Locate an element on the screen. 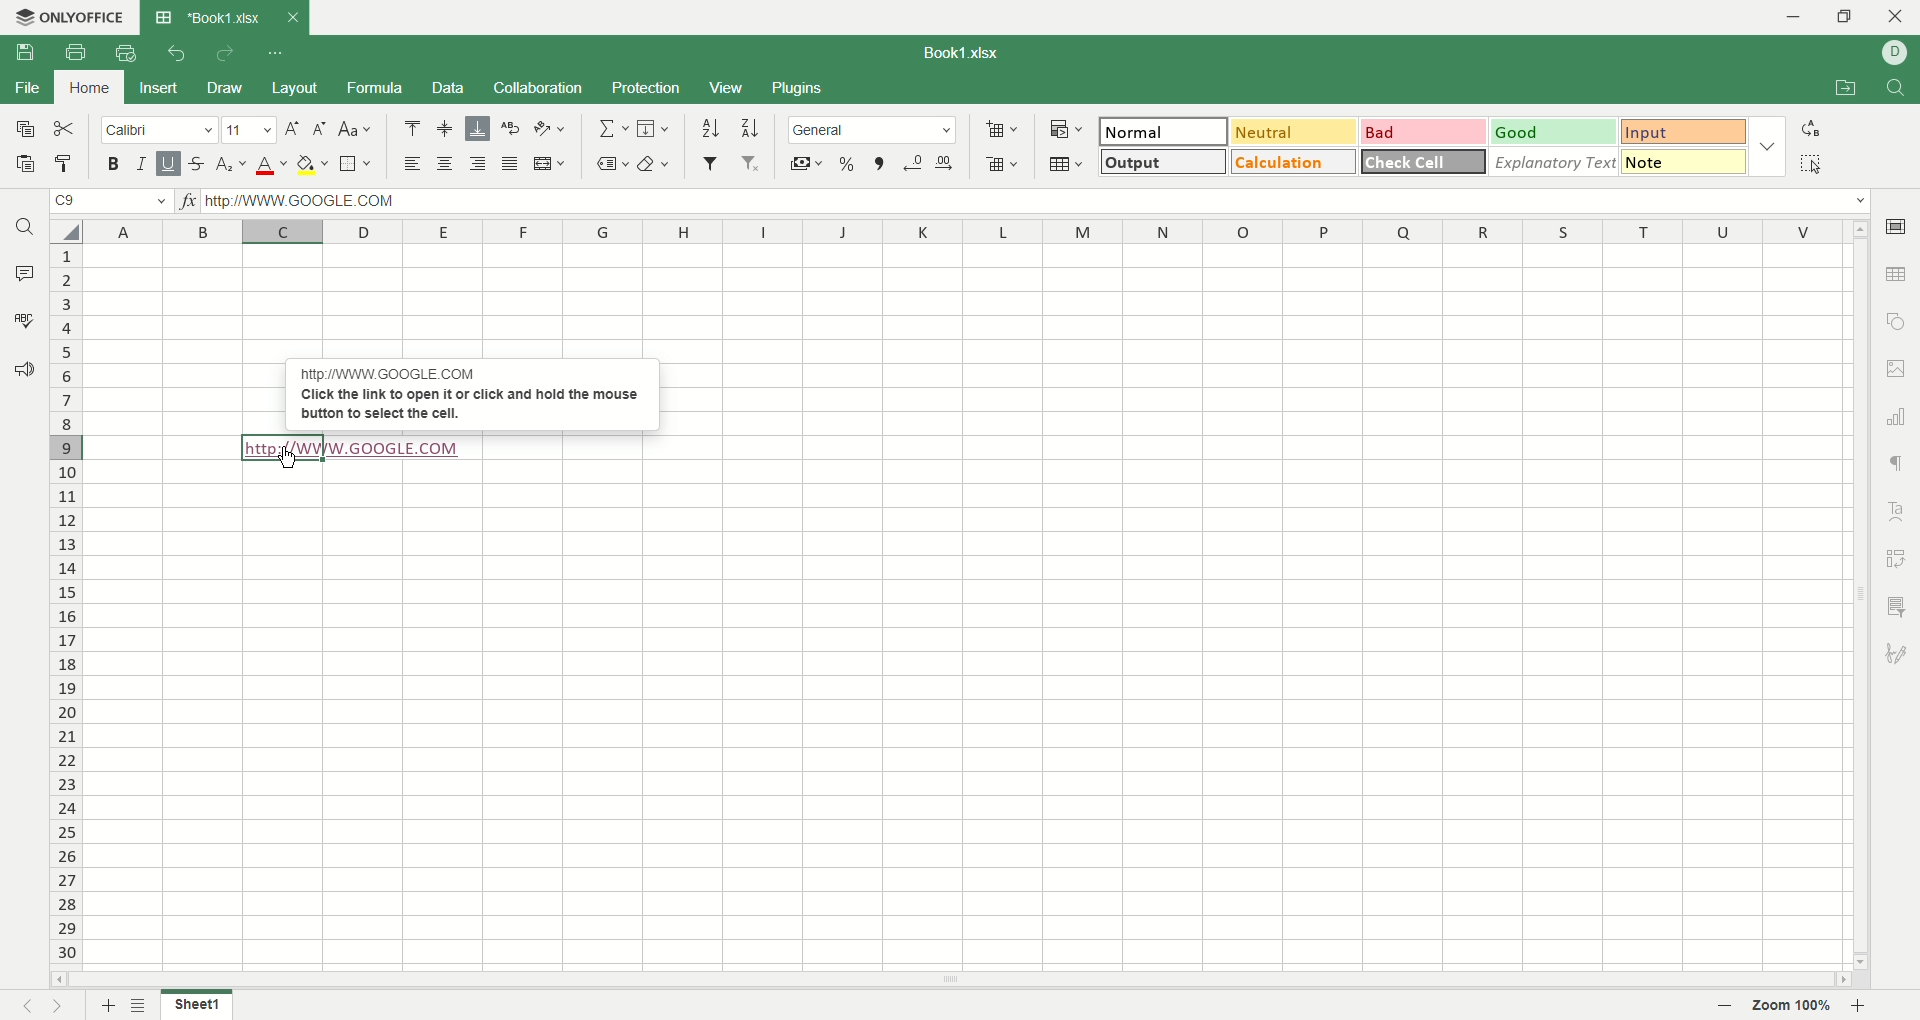 This screenshot has width=1920, height=1020. background color is located at coordinates (312, 164).